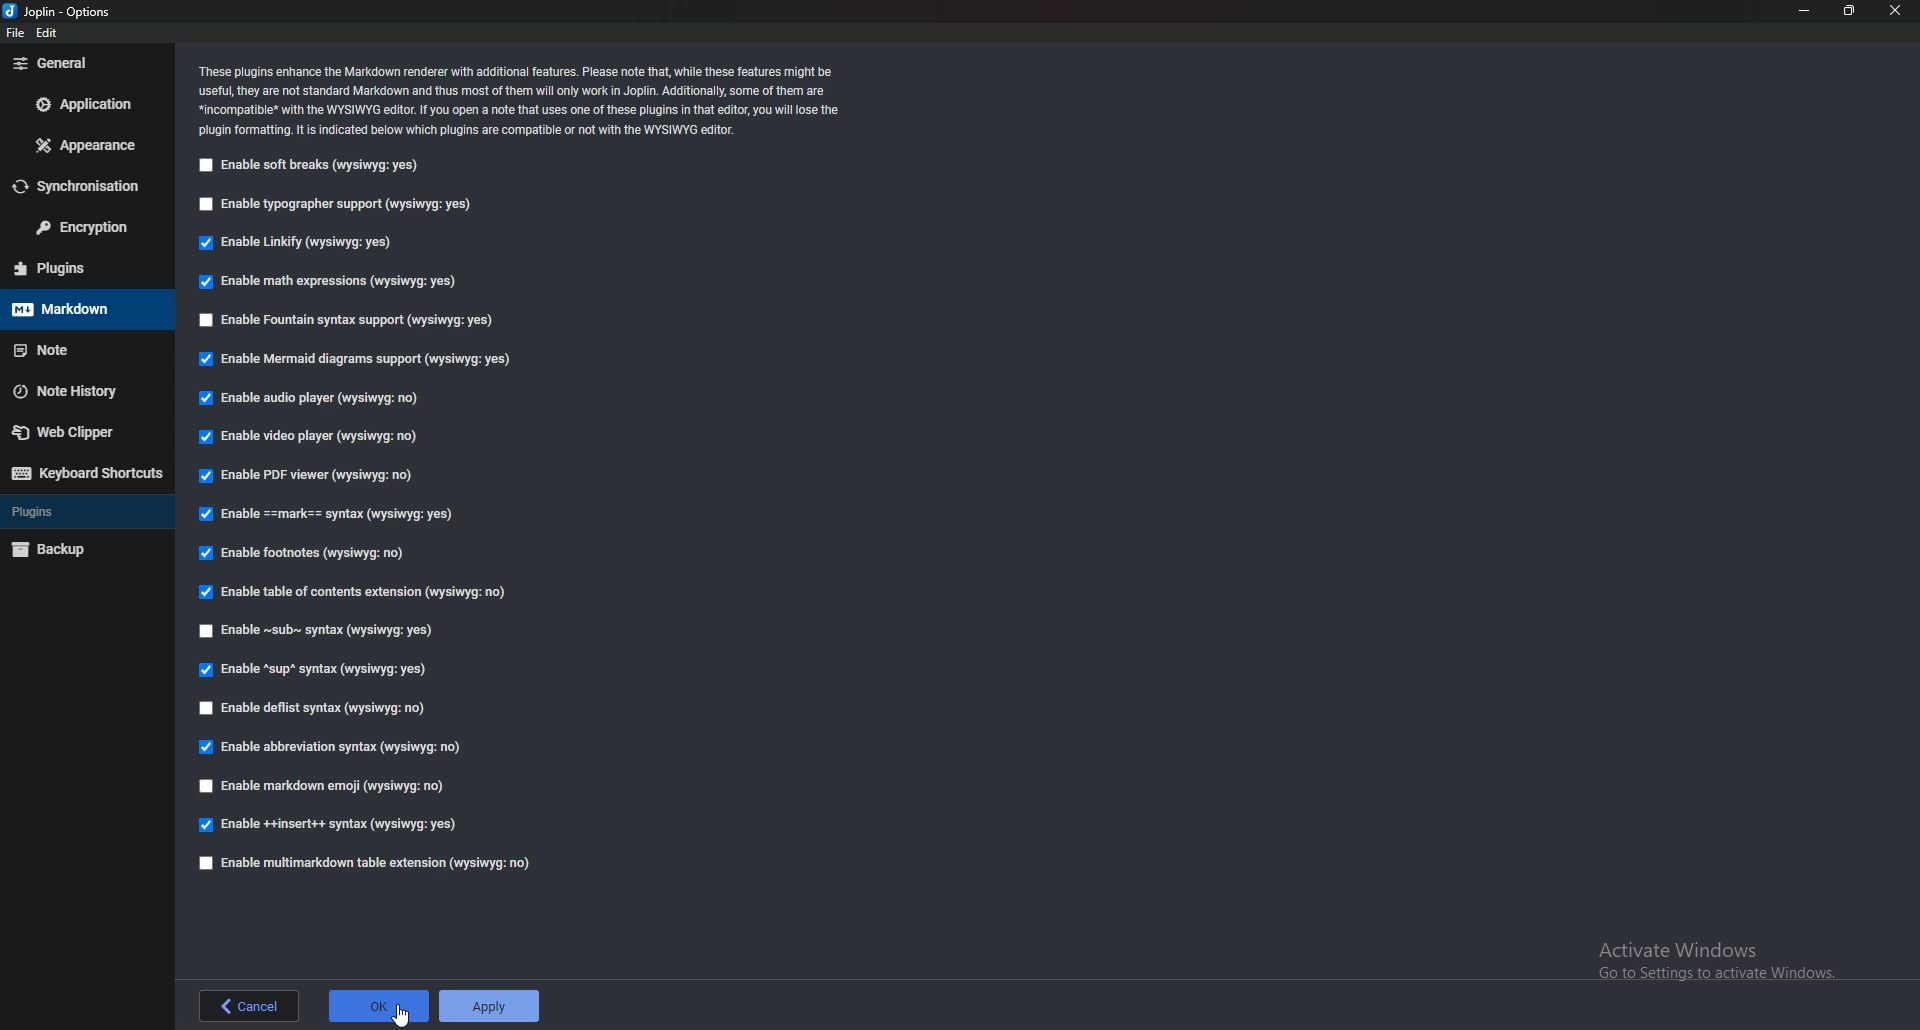 The image size is (1920, 1030). Describe the element at coordinates (1848, 11) in the screenshot. I see `resize` at that location.